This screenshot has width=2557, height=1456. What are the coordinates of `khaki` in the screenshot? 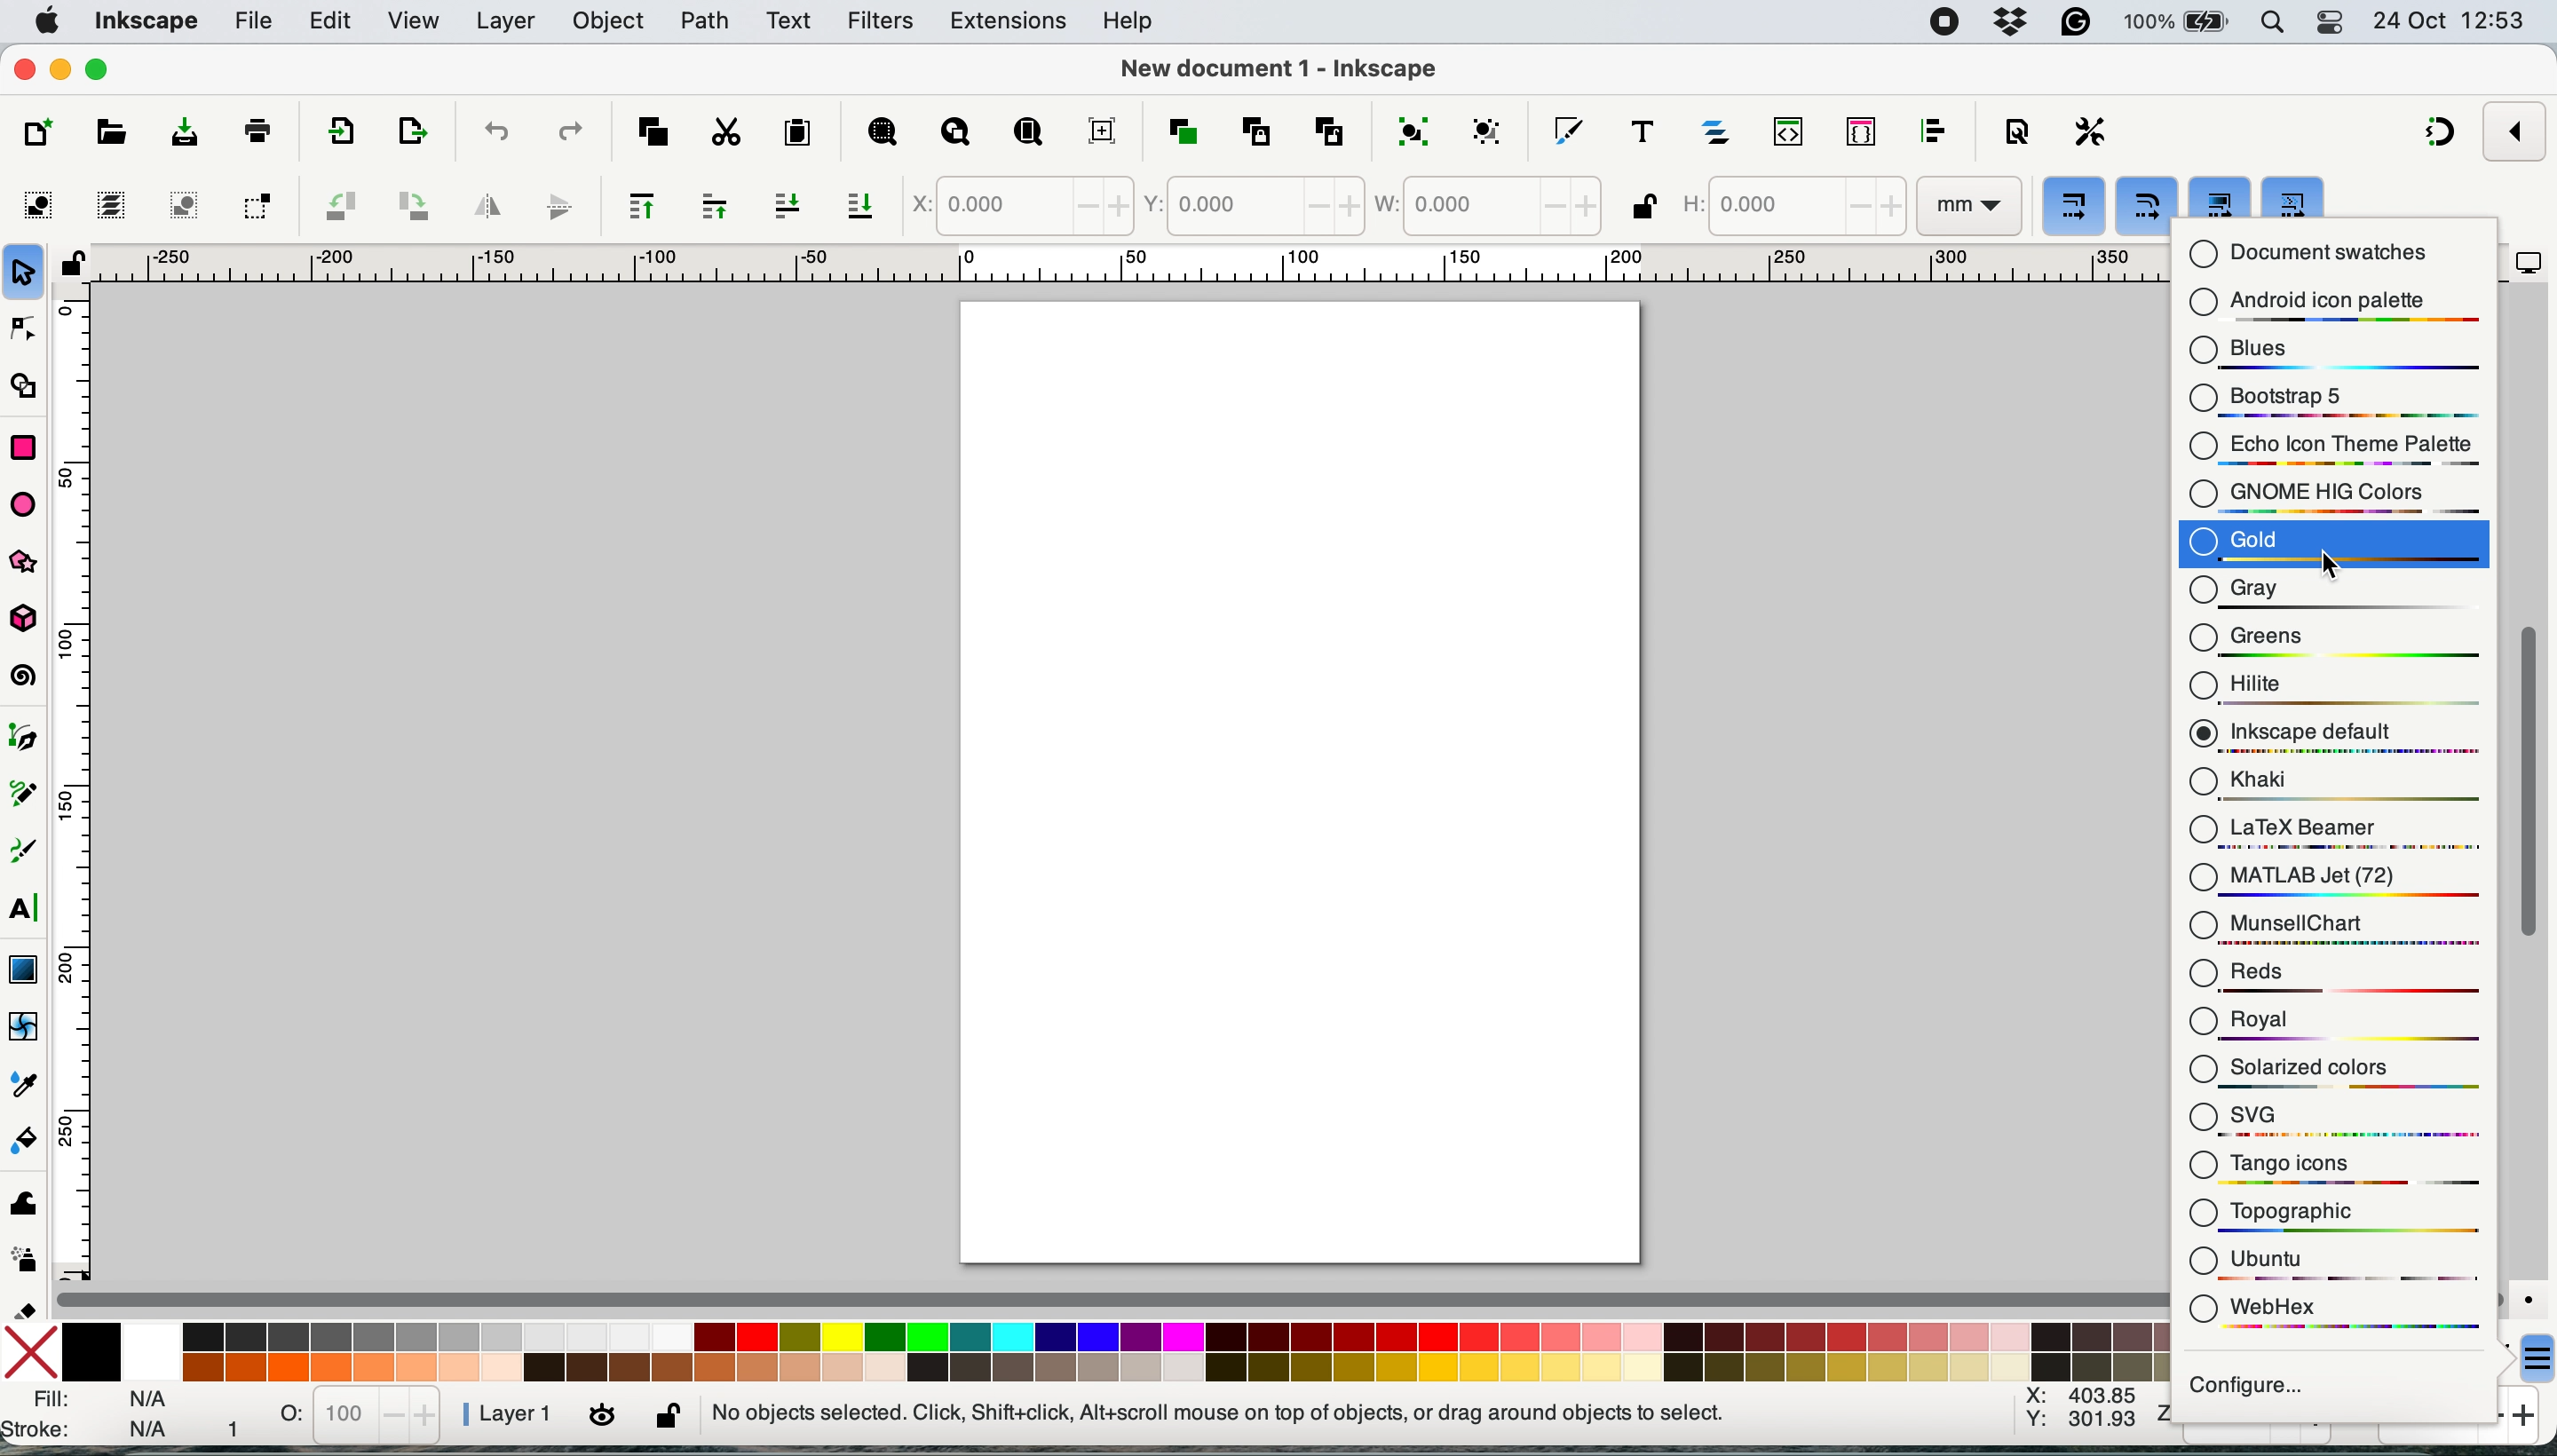 It's located at (2332, 782).